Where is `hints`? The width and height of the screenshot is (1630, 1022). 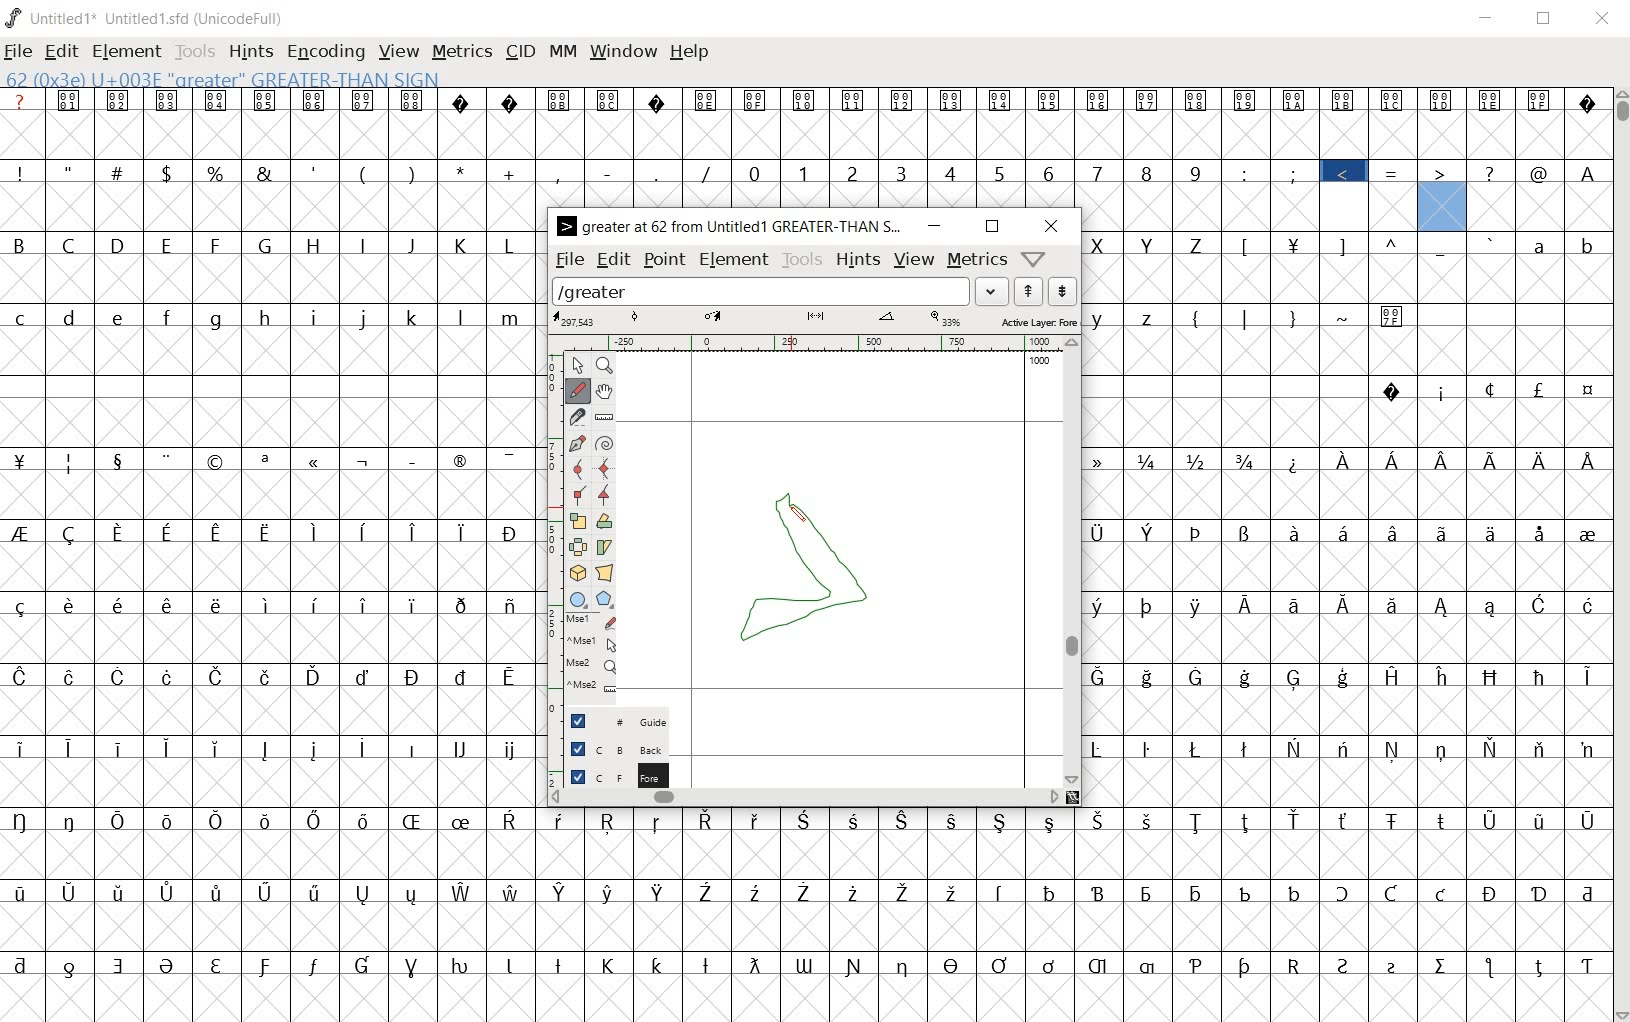
hints is located at coordinates (251, 52).